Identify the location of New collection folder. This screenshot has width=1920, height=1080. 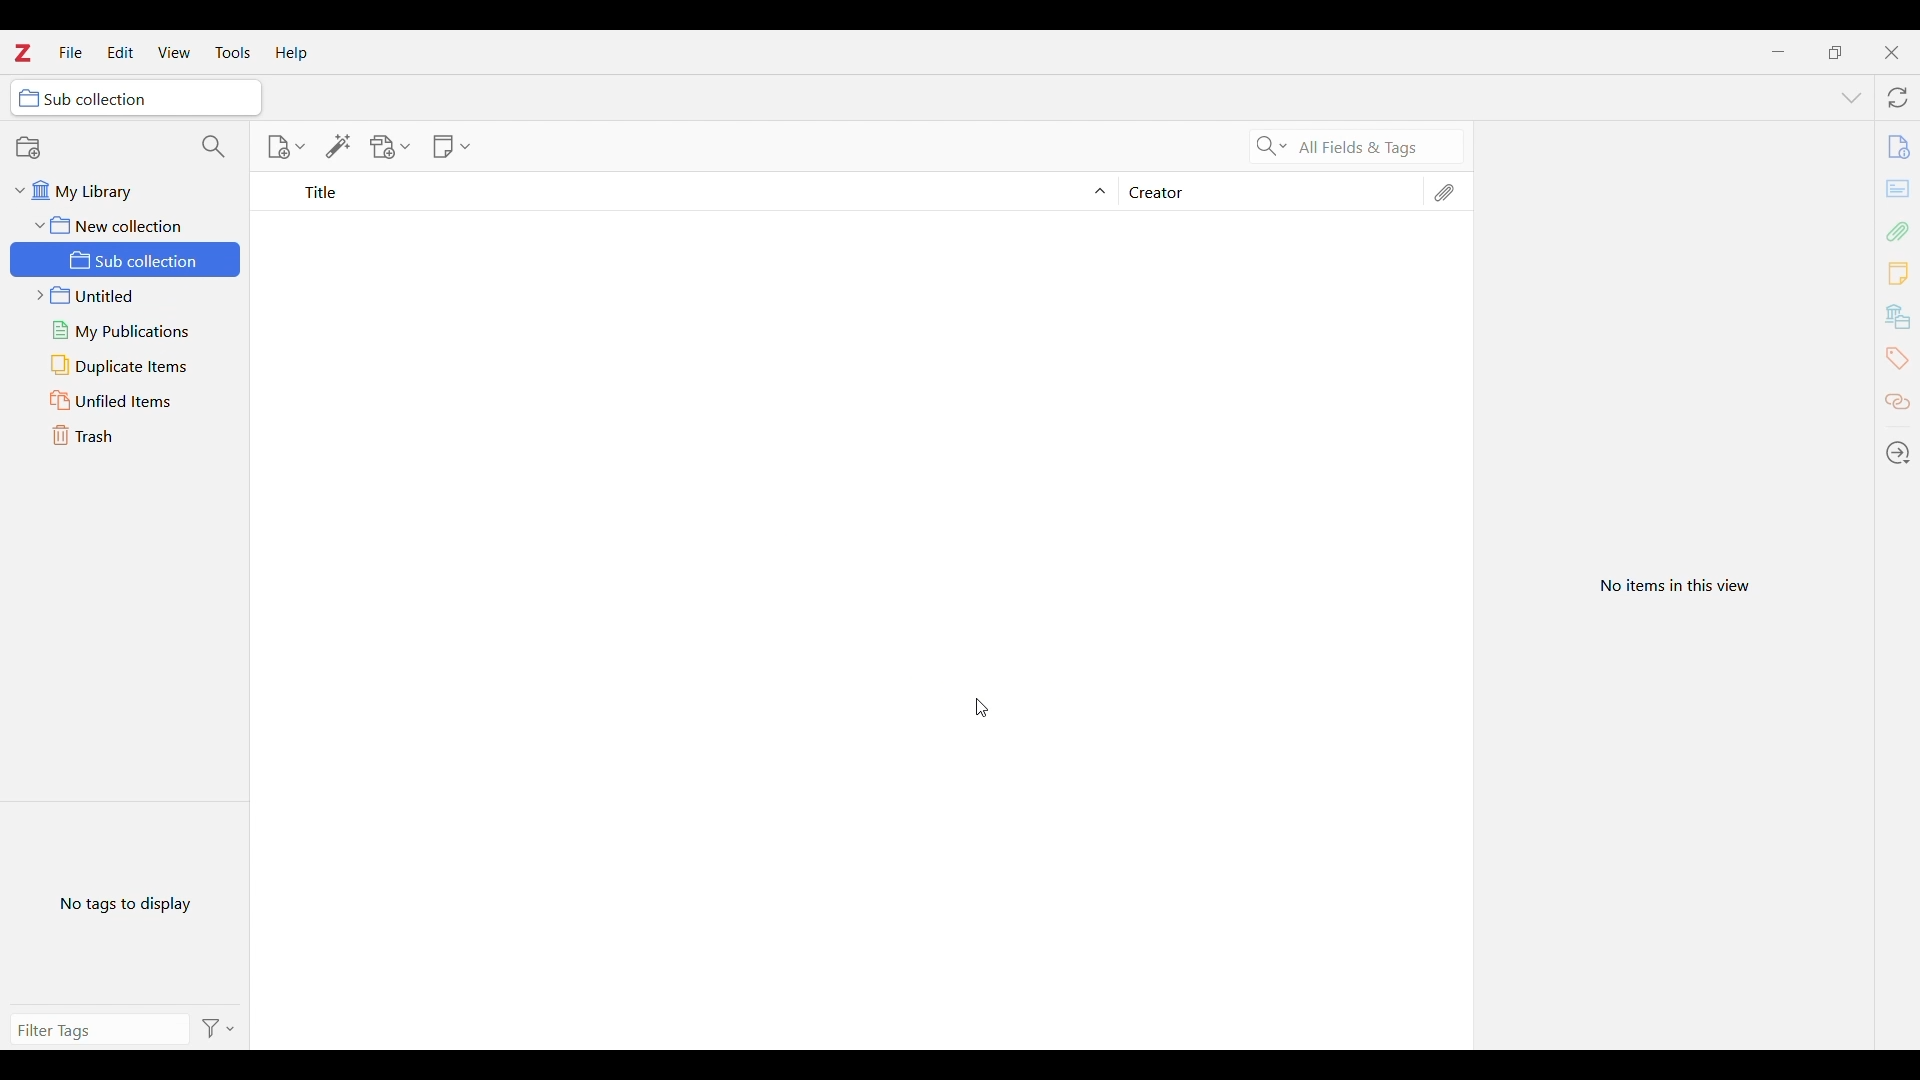
(125, 225).